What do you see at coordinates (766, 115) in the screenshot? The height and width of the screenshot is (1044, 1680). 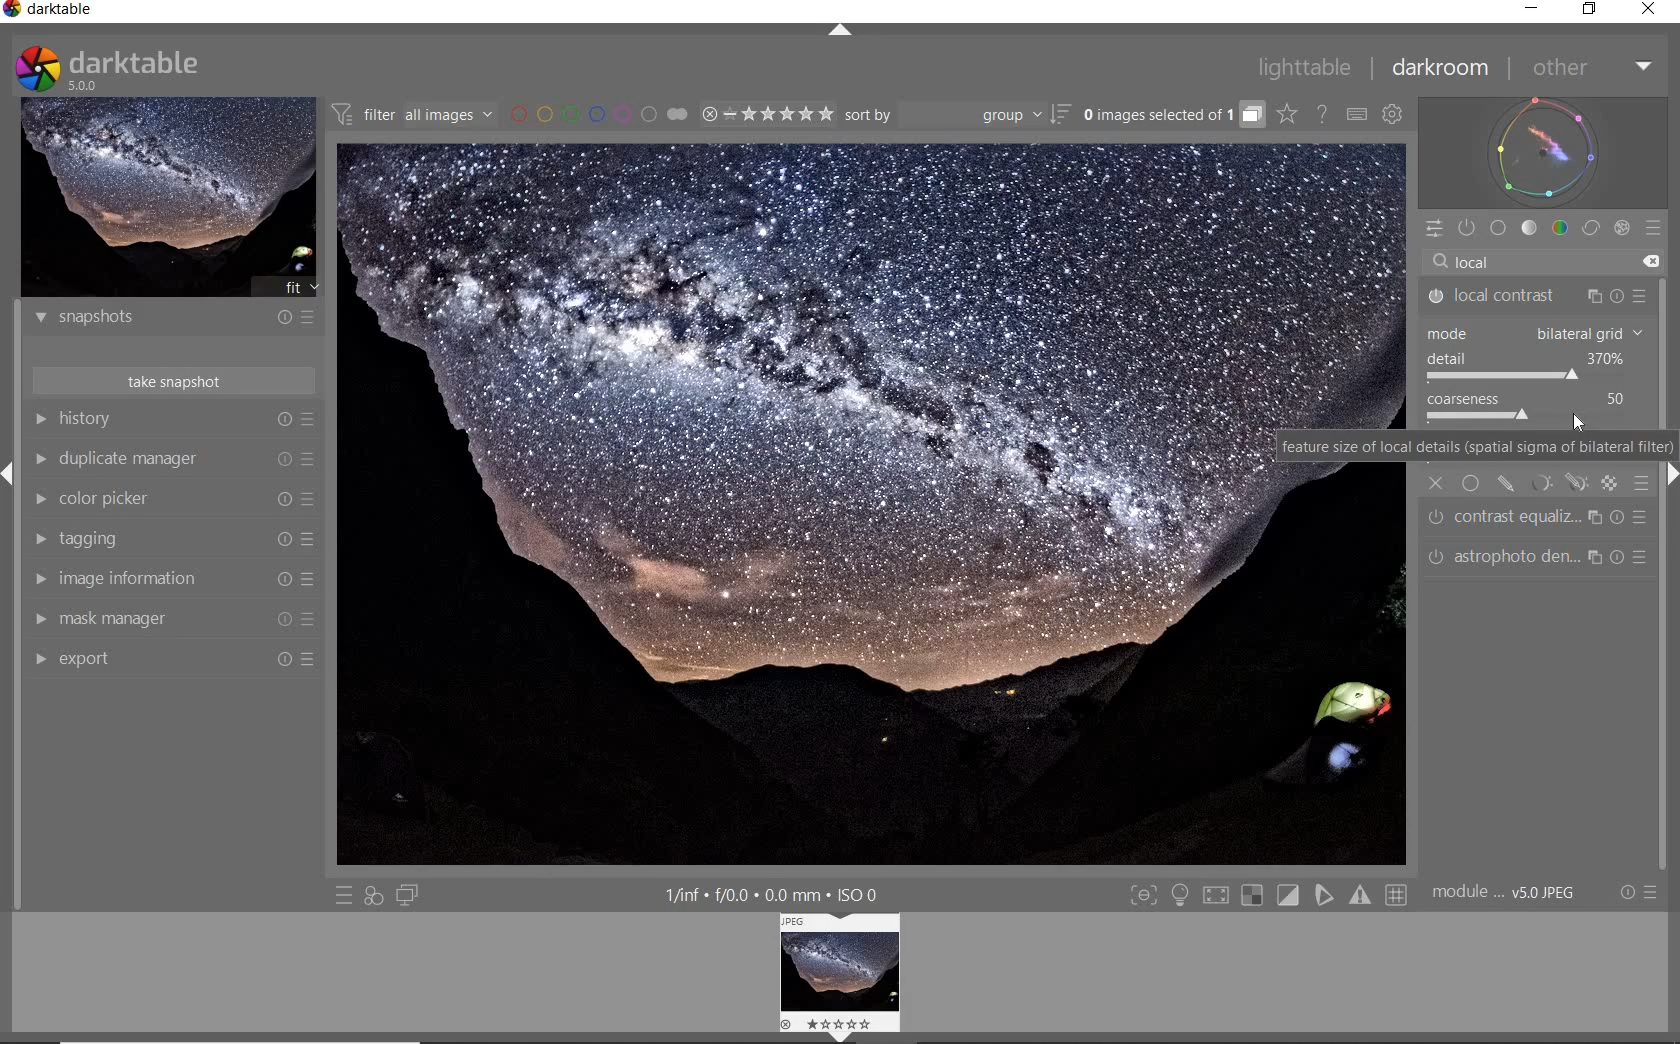 I see `RANGE RATING OF SELECTED IMAGES` at bounding box center [766, 115].